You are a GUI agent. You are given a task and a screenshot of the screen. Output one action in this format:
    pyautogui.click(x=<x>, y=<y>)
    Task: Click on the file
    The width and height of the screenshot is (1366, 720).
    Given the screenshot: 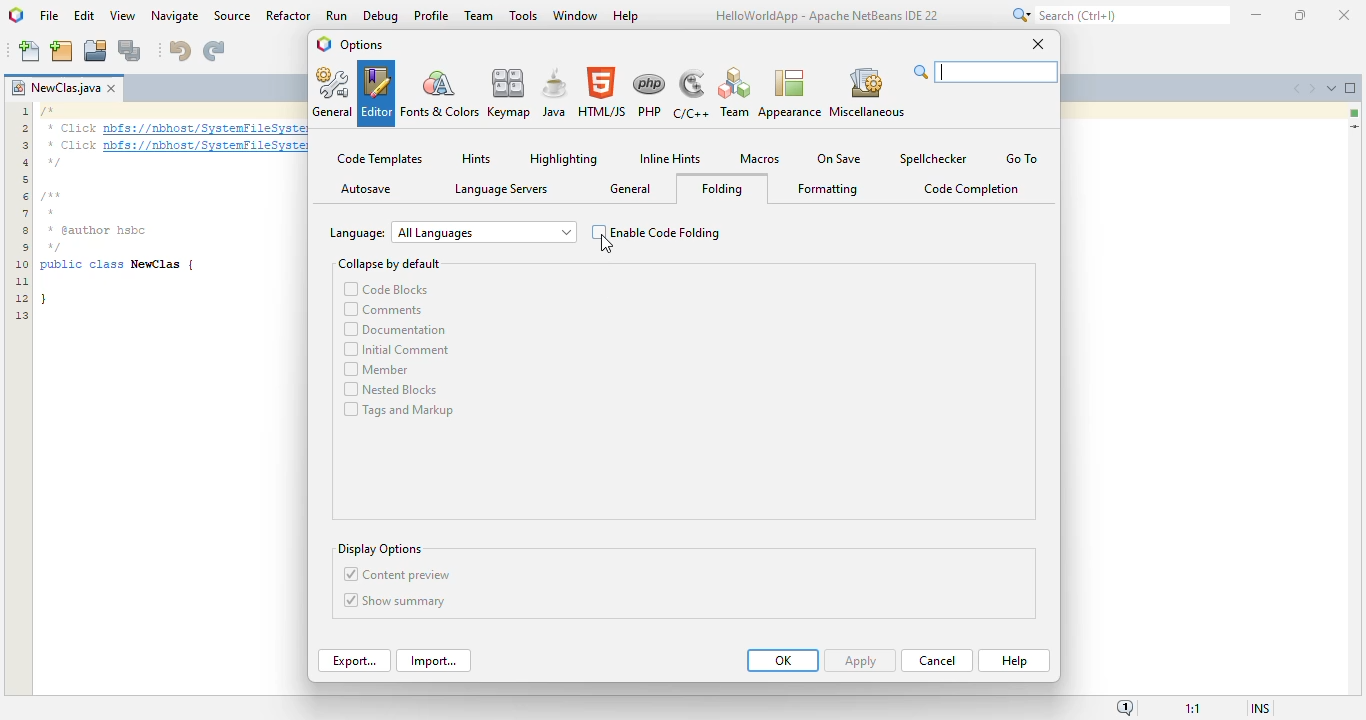 What is the action you would take?
    pyautogui.click(x=50, y=16)
    